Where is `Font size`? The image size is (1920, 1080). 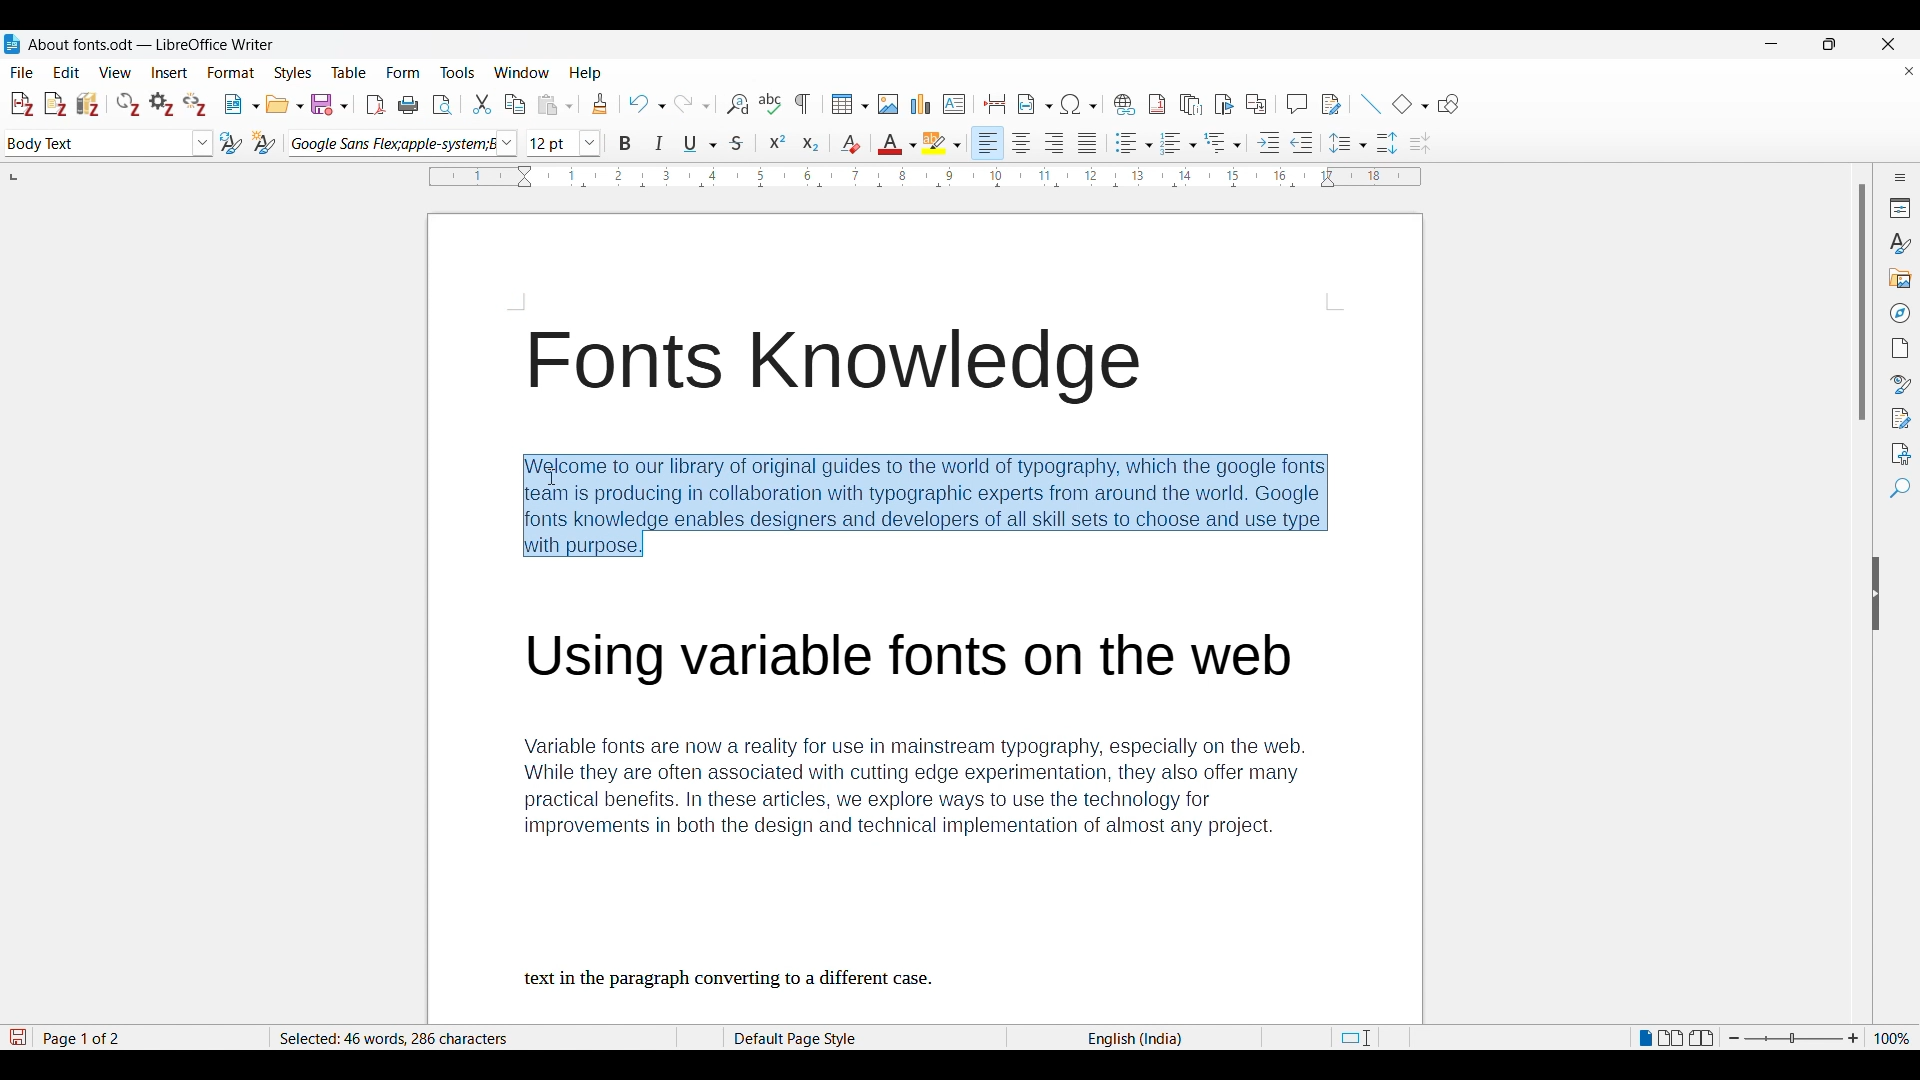
Font size is located at coordinates (564, 143).